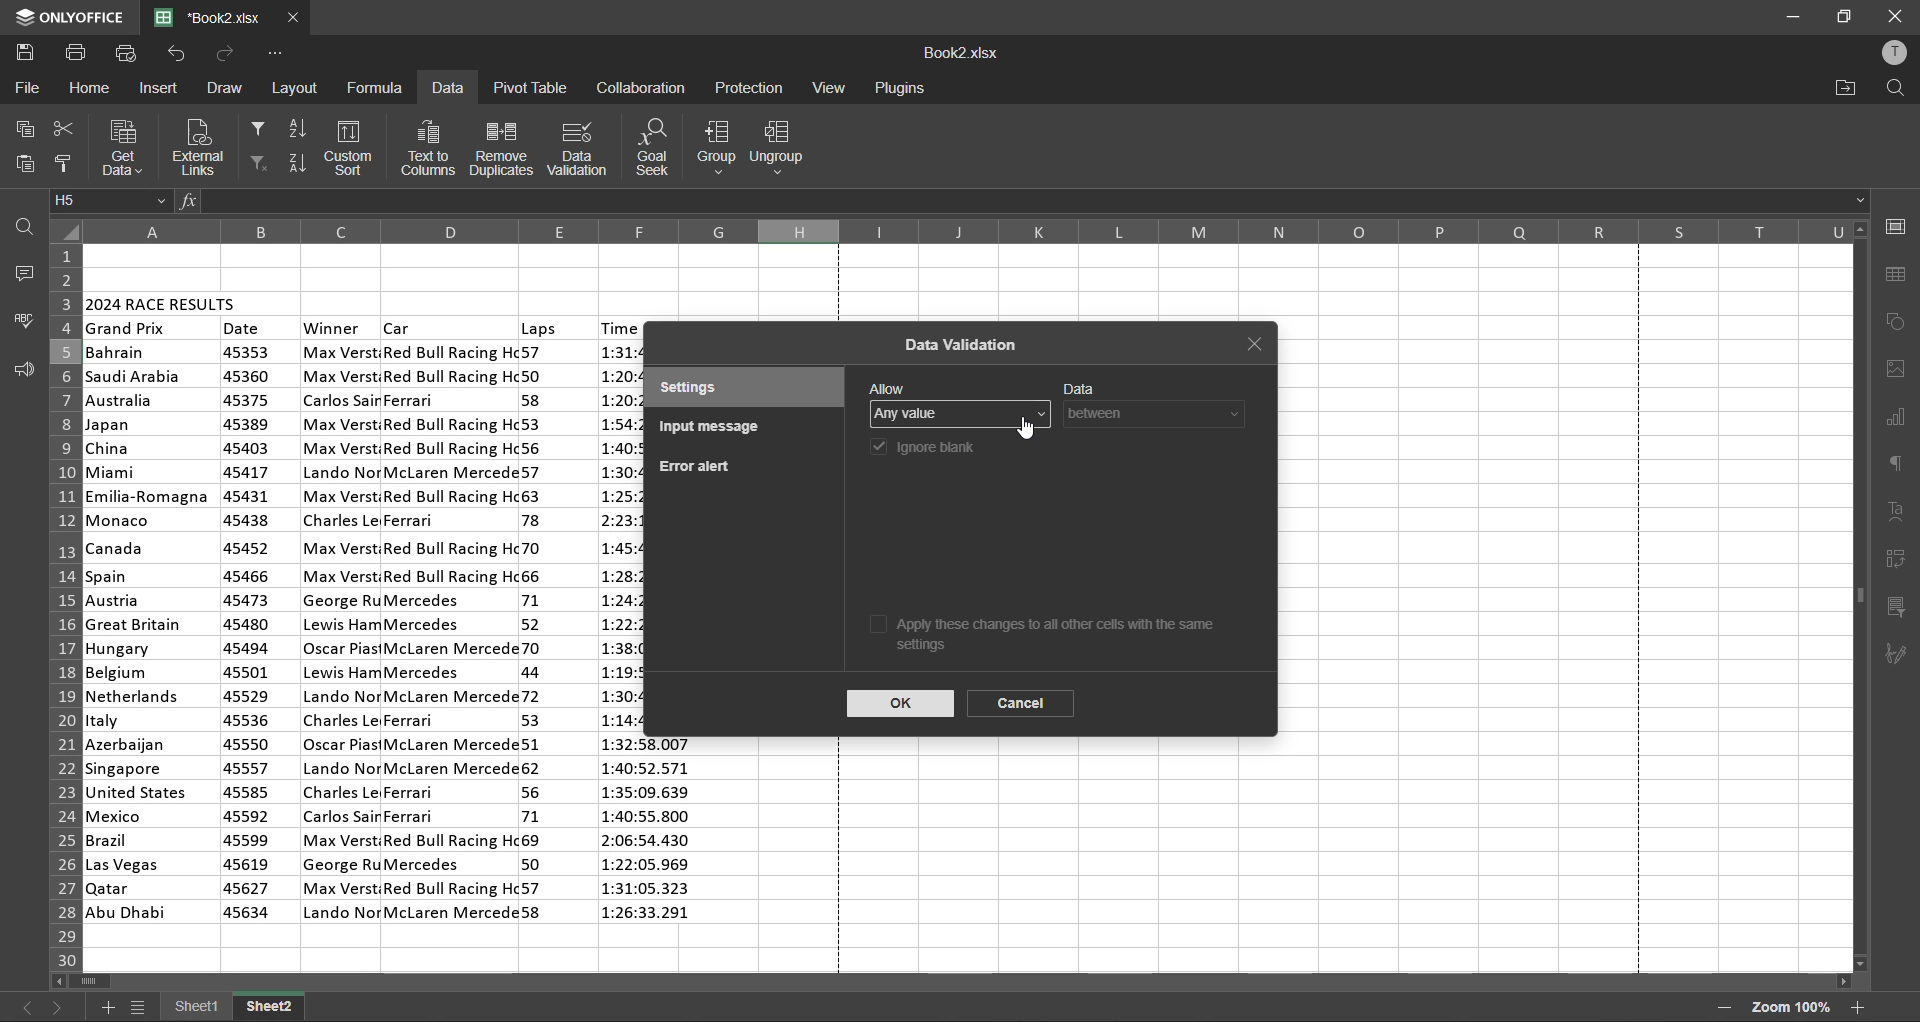 This screenshot has height=1022, width=1920. What do you see at coordinates (67, 164) in the screenshot?
I see `copy style` at bounding box center [67, 164].